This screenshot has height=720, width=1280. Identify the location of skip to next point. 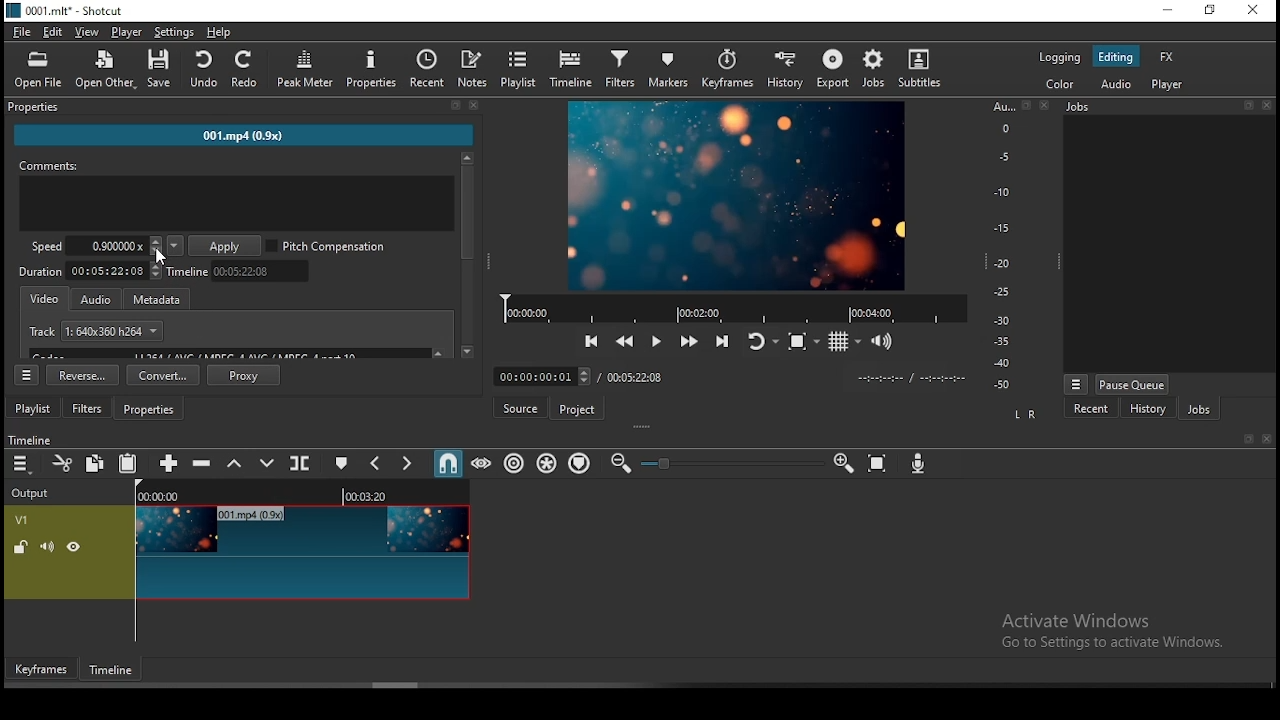
(725, 339).